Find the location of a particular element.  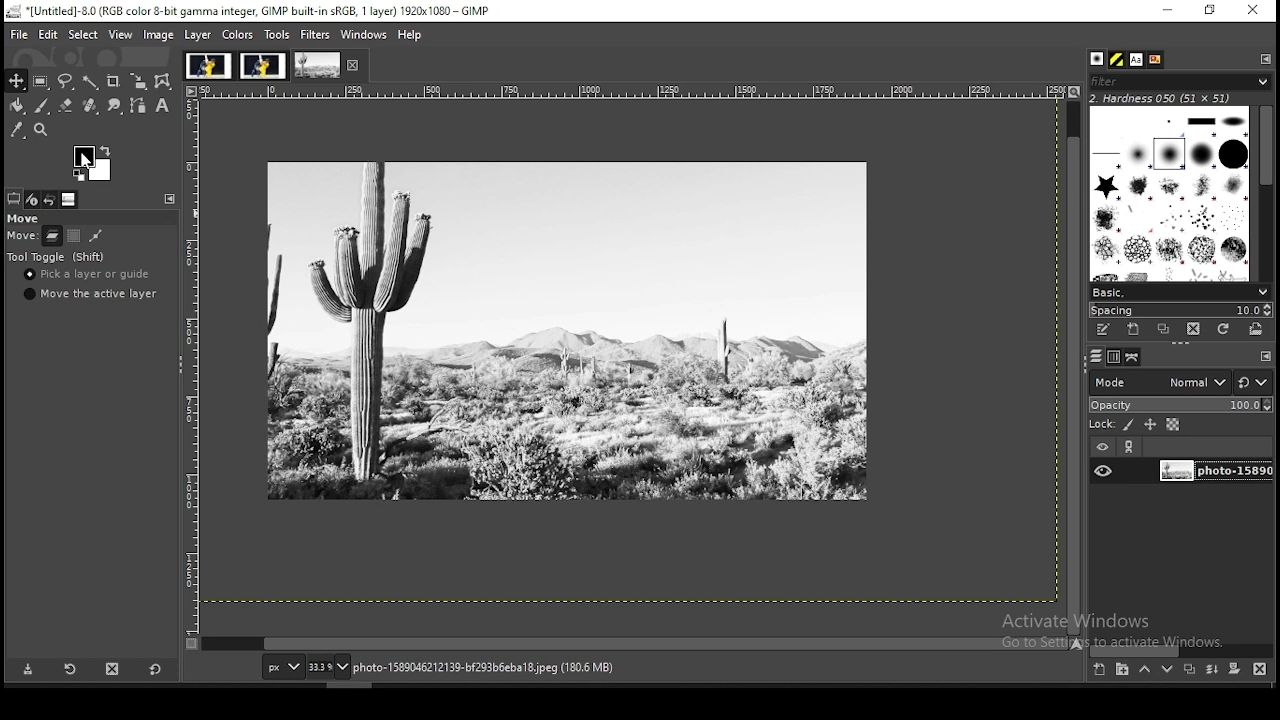

duplicate this layer is located at coordinates (1188, 669).